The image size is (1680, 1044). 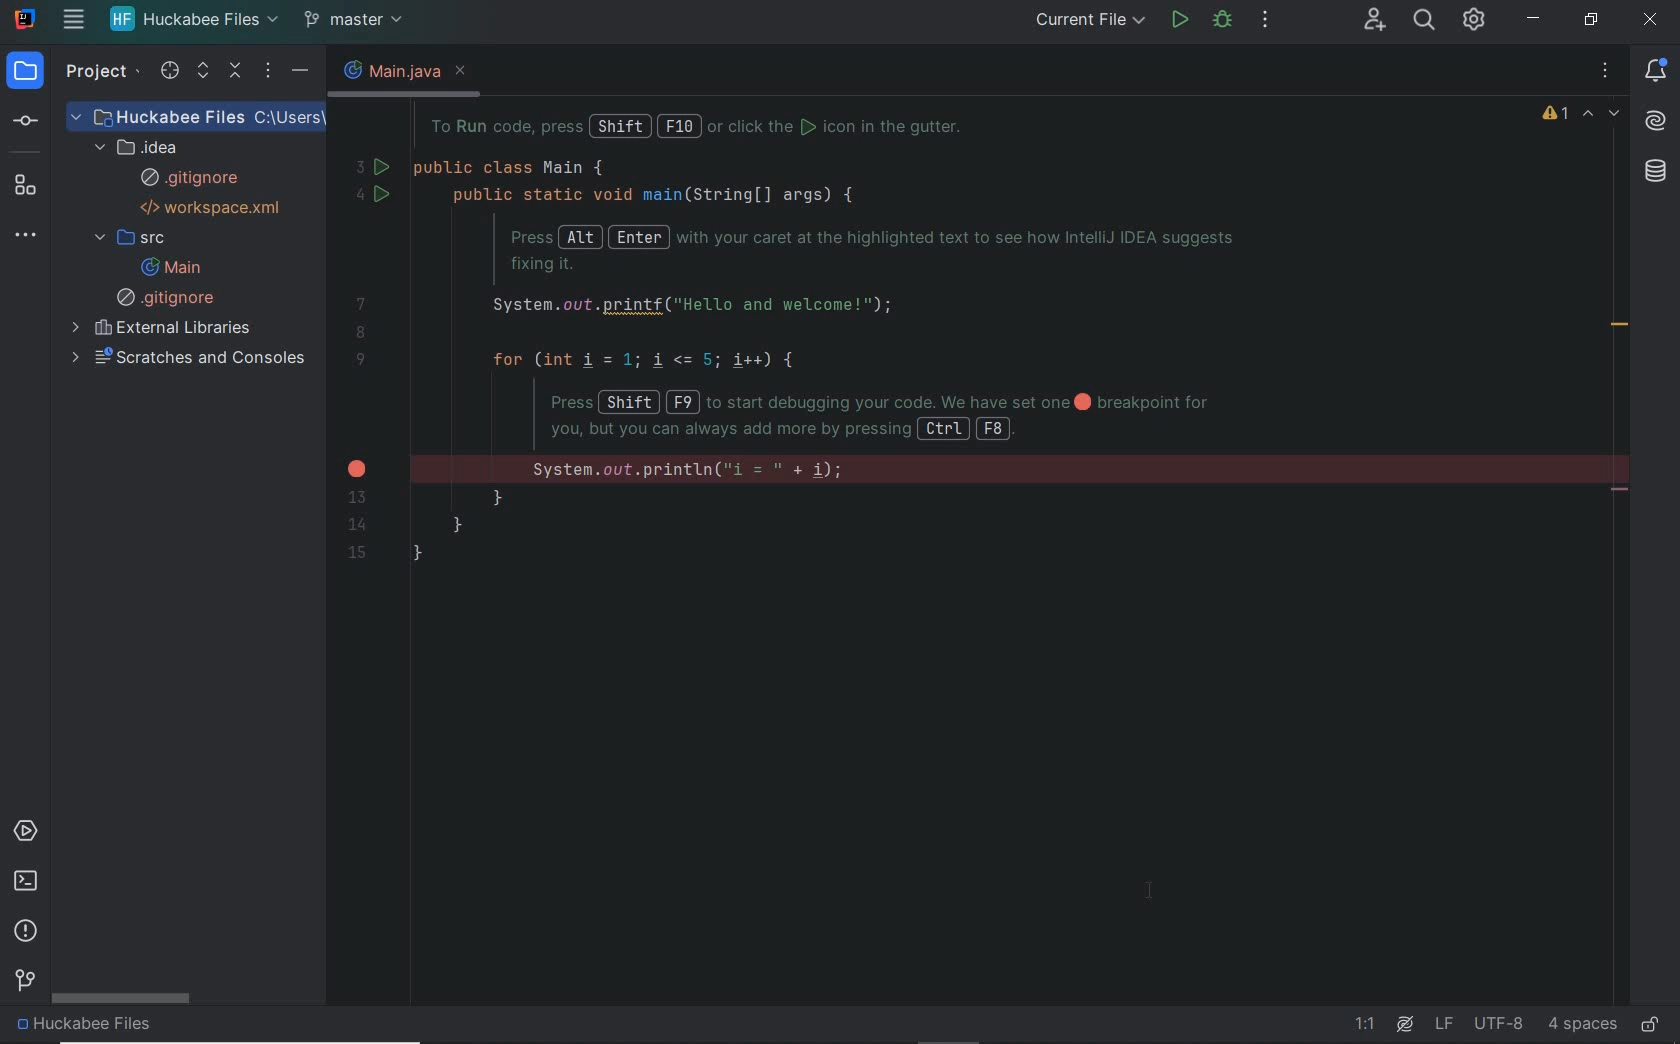 What do you see at coordinates (1374, 22) in the screenshot?
I see `code with me` at bounding box center [1374, 22].